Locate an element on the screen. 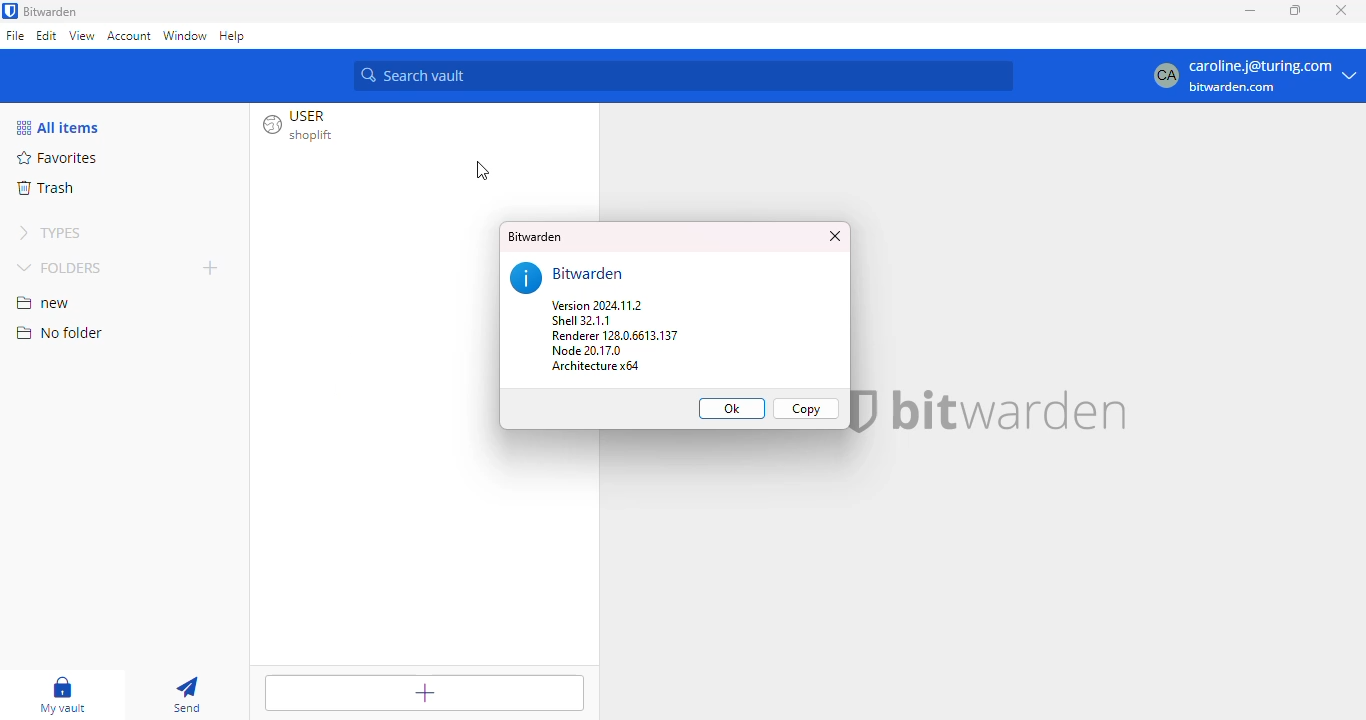 The width and height of the screenshot is (1366, 720). favorites is located at coordinates (55, 157).